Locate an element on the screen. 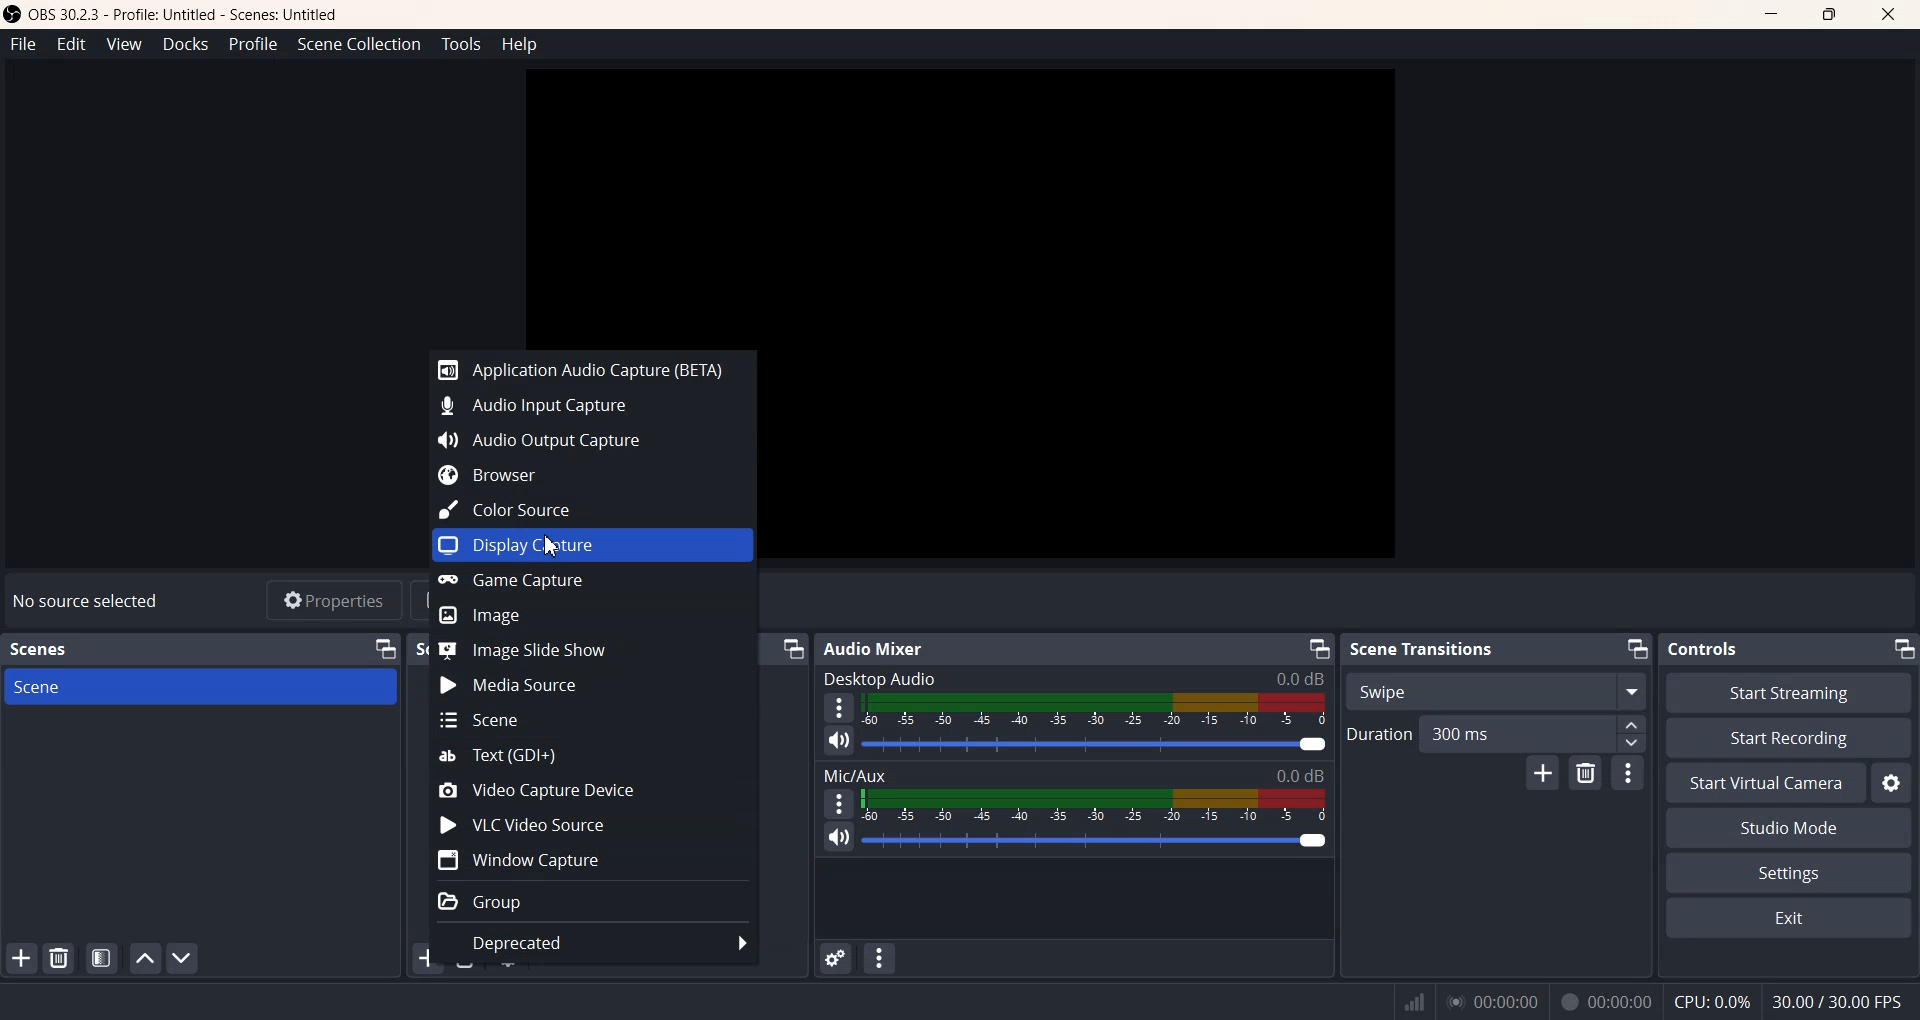 The image size is (1920, 1020). Studio Mode is located at coordinates (1787, 830).